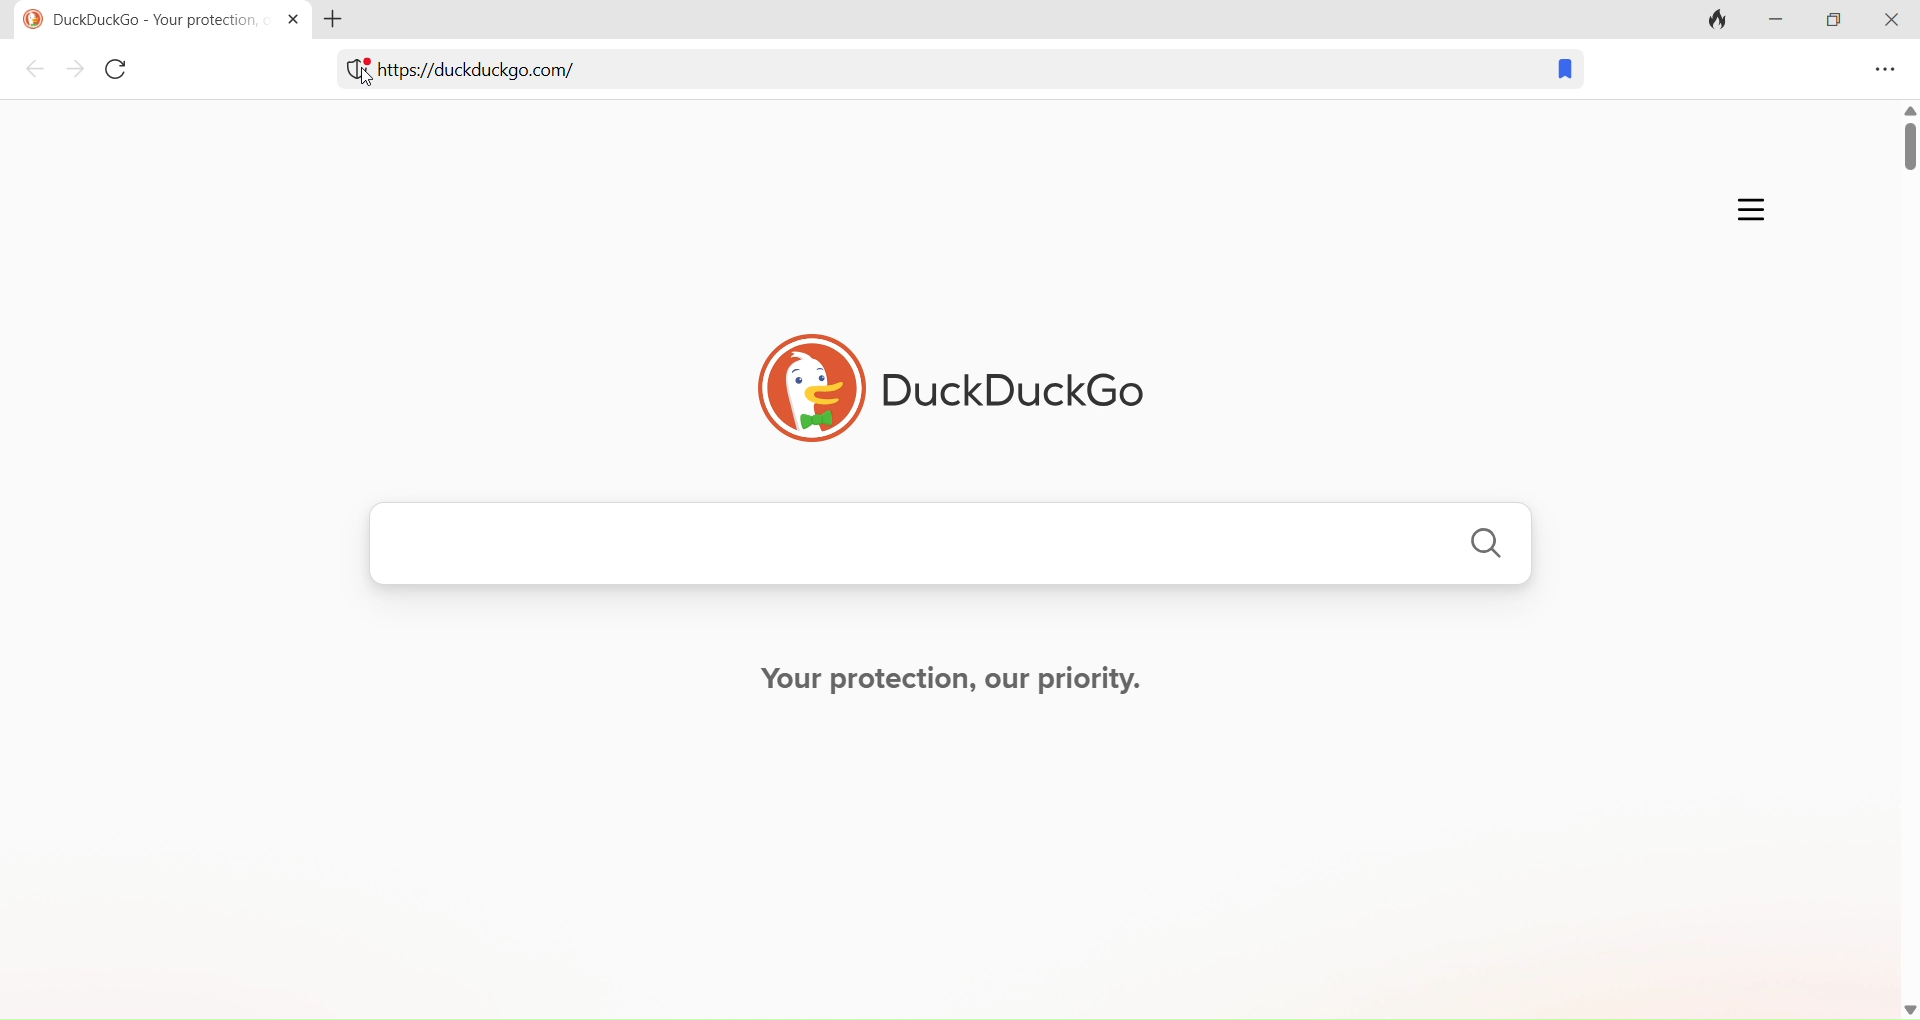  I want to click on © DuckDuckGo - Your protection, so click(135, 20).